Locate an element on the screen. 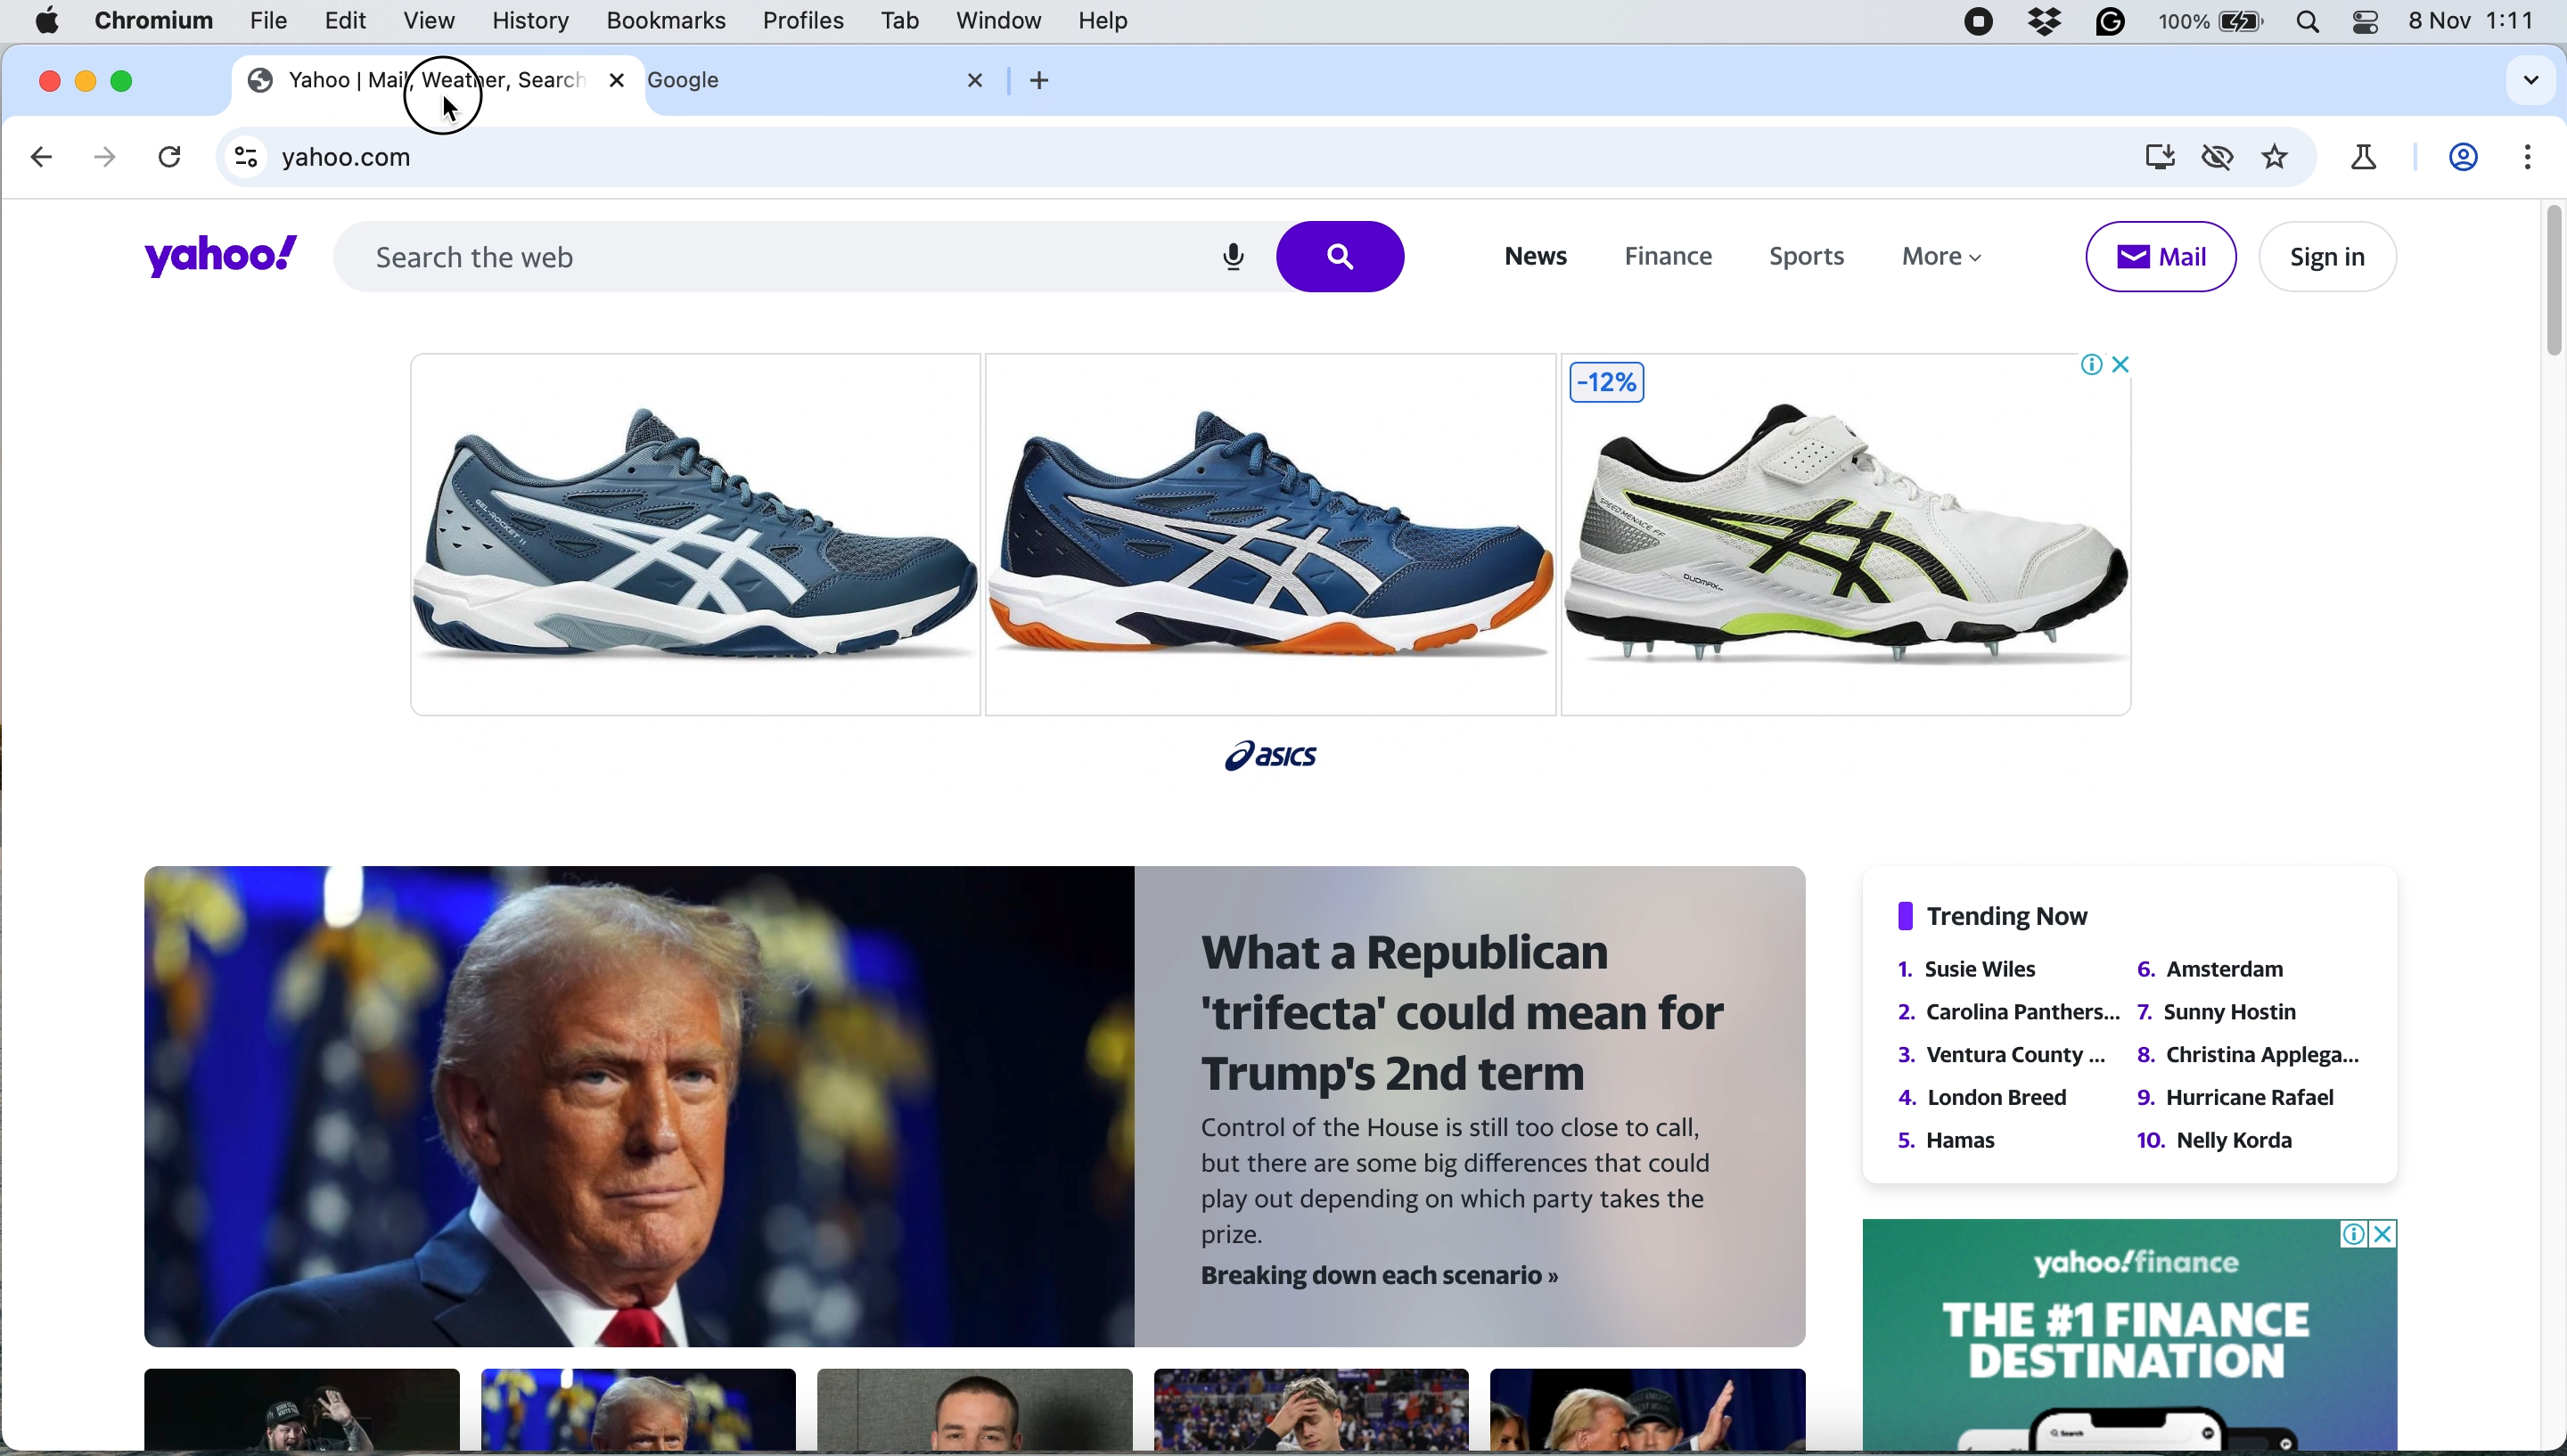  third party cookies limited is located at coordinates (2222, 155).